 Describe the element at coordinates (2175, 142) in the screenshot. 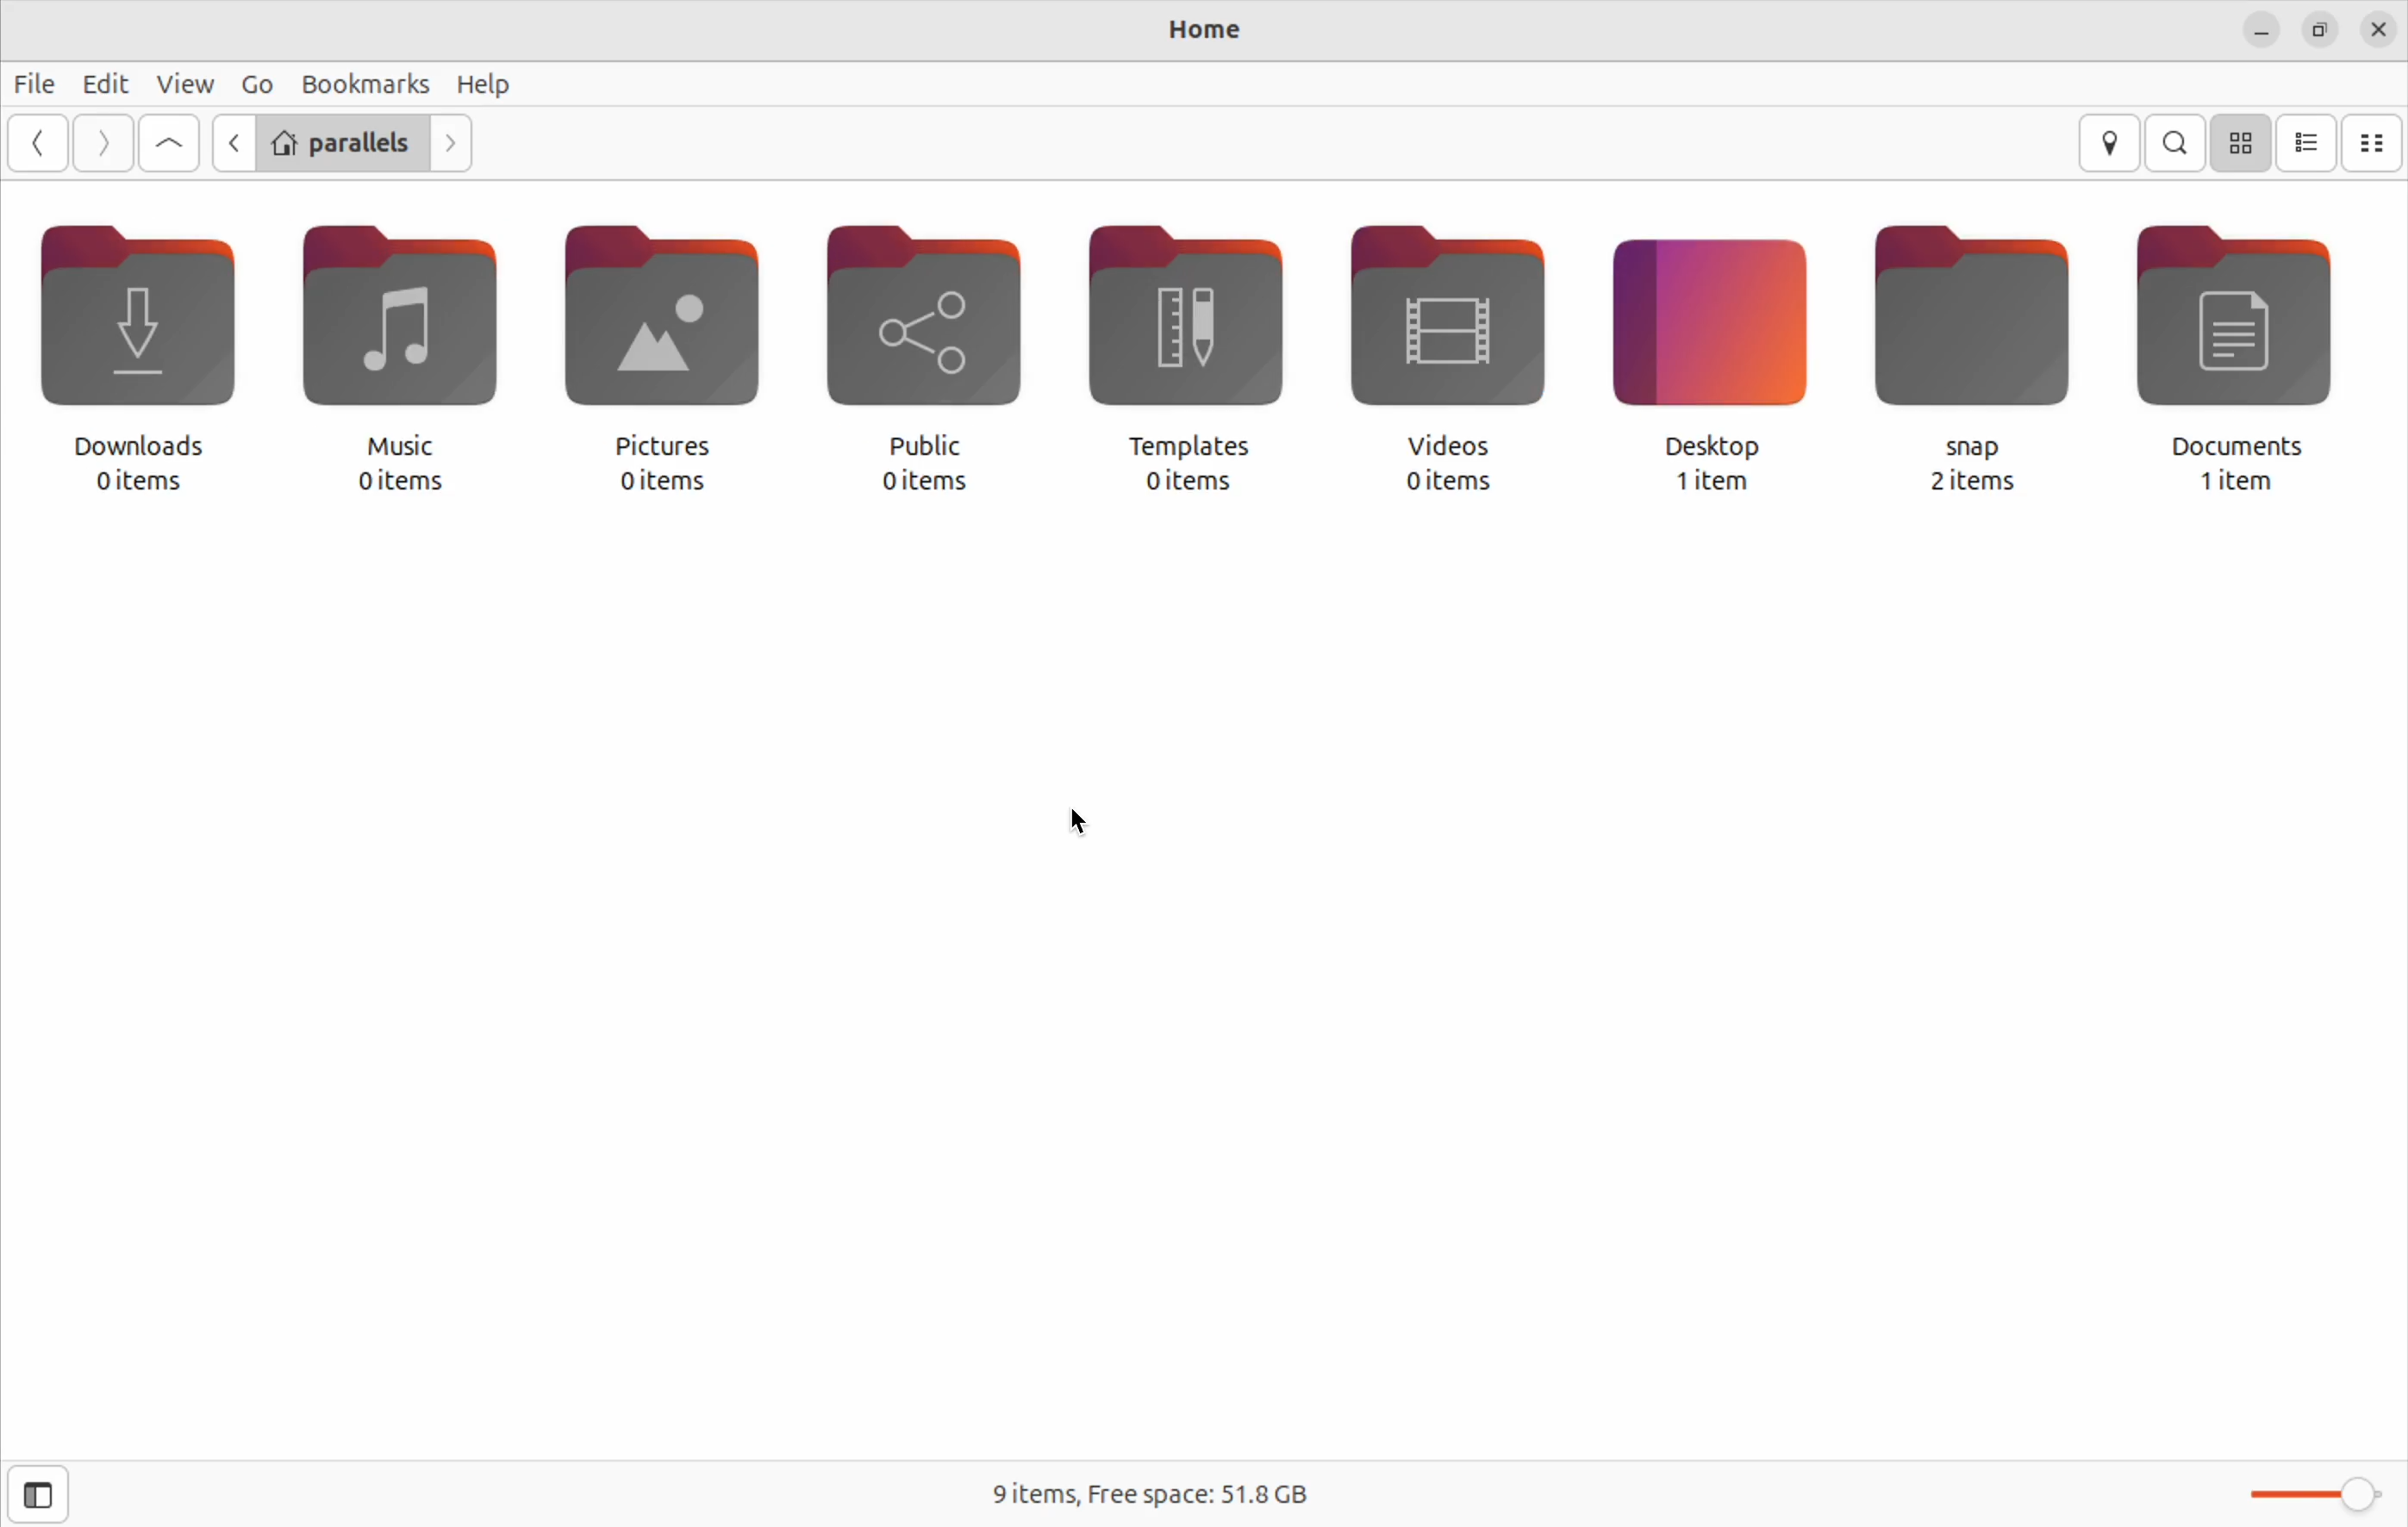

I see `search` at that location.